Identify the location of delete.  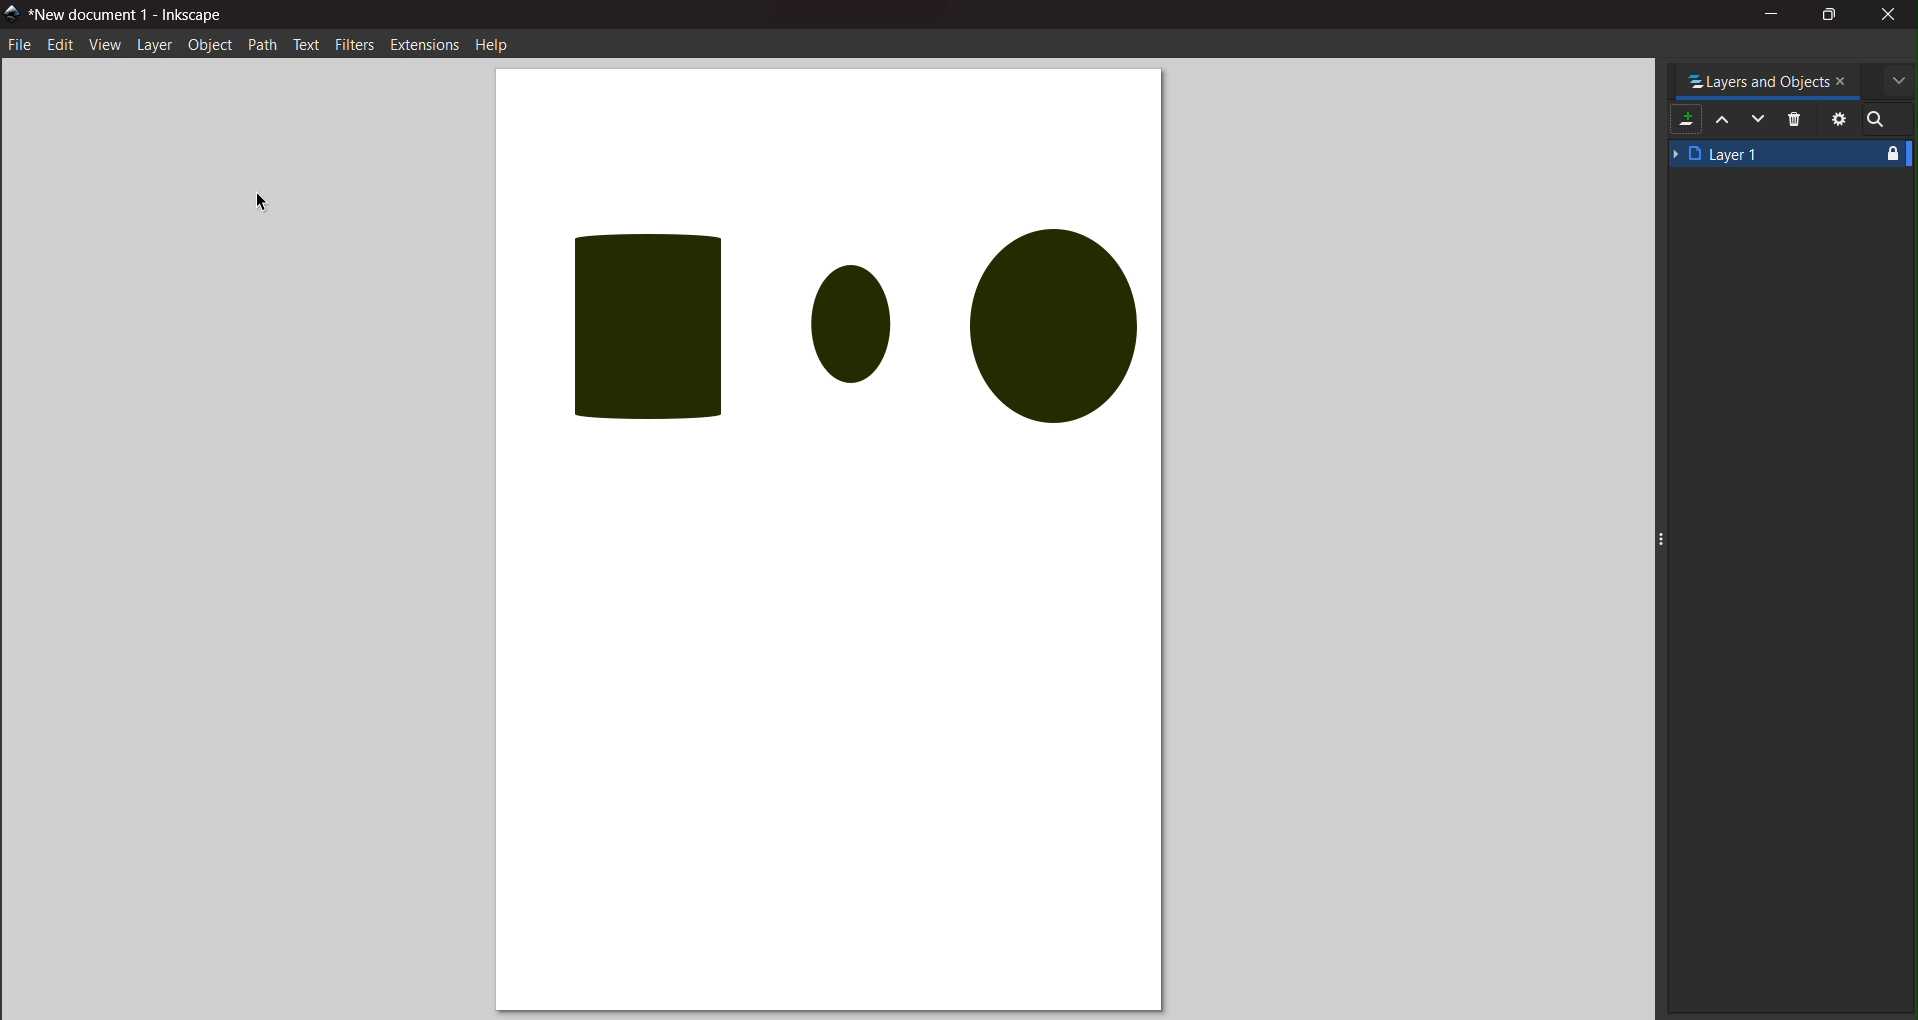
(1797, 118).